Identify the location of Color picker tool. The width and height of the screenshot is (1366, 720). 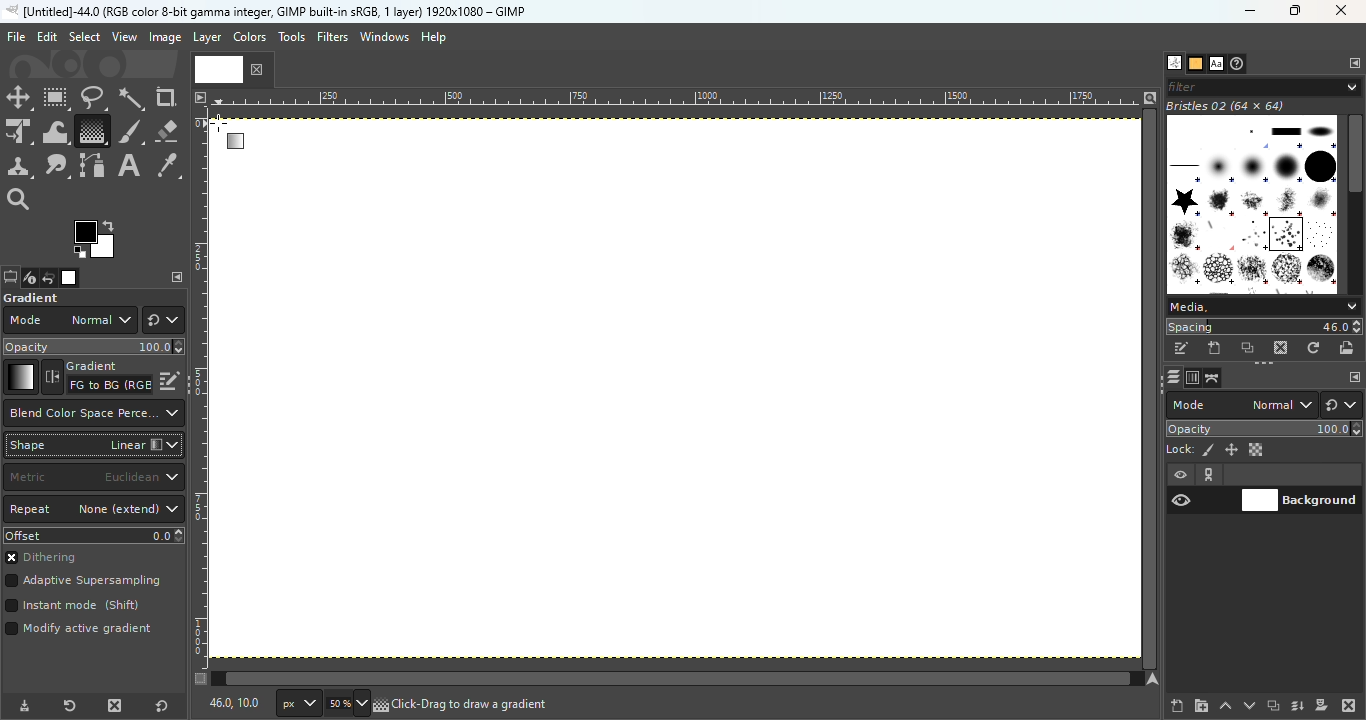
(168, 167).